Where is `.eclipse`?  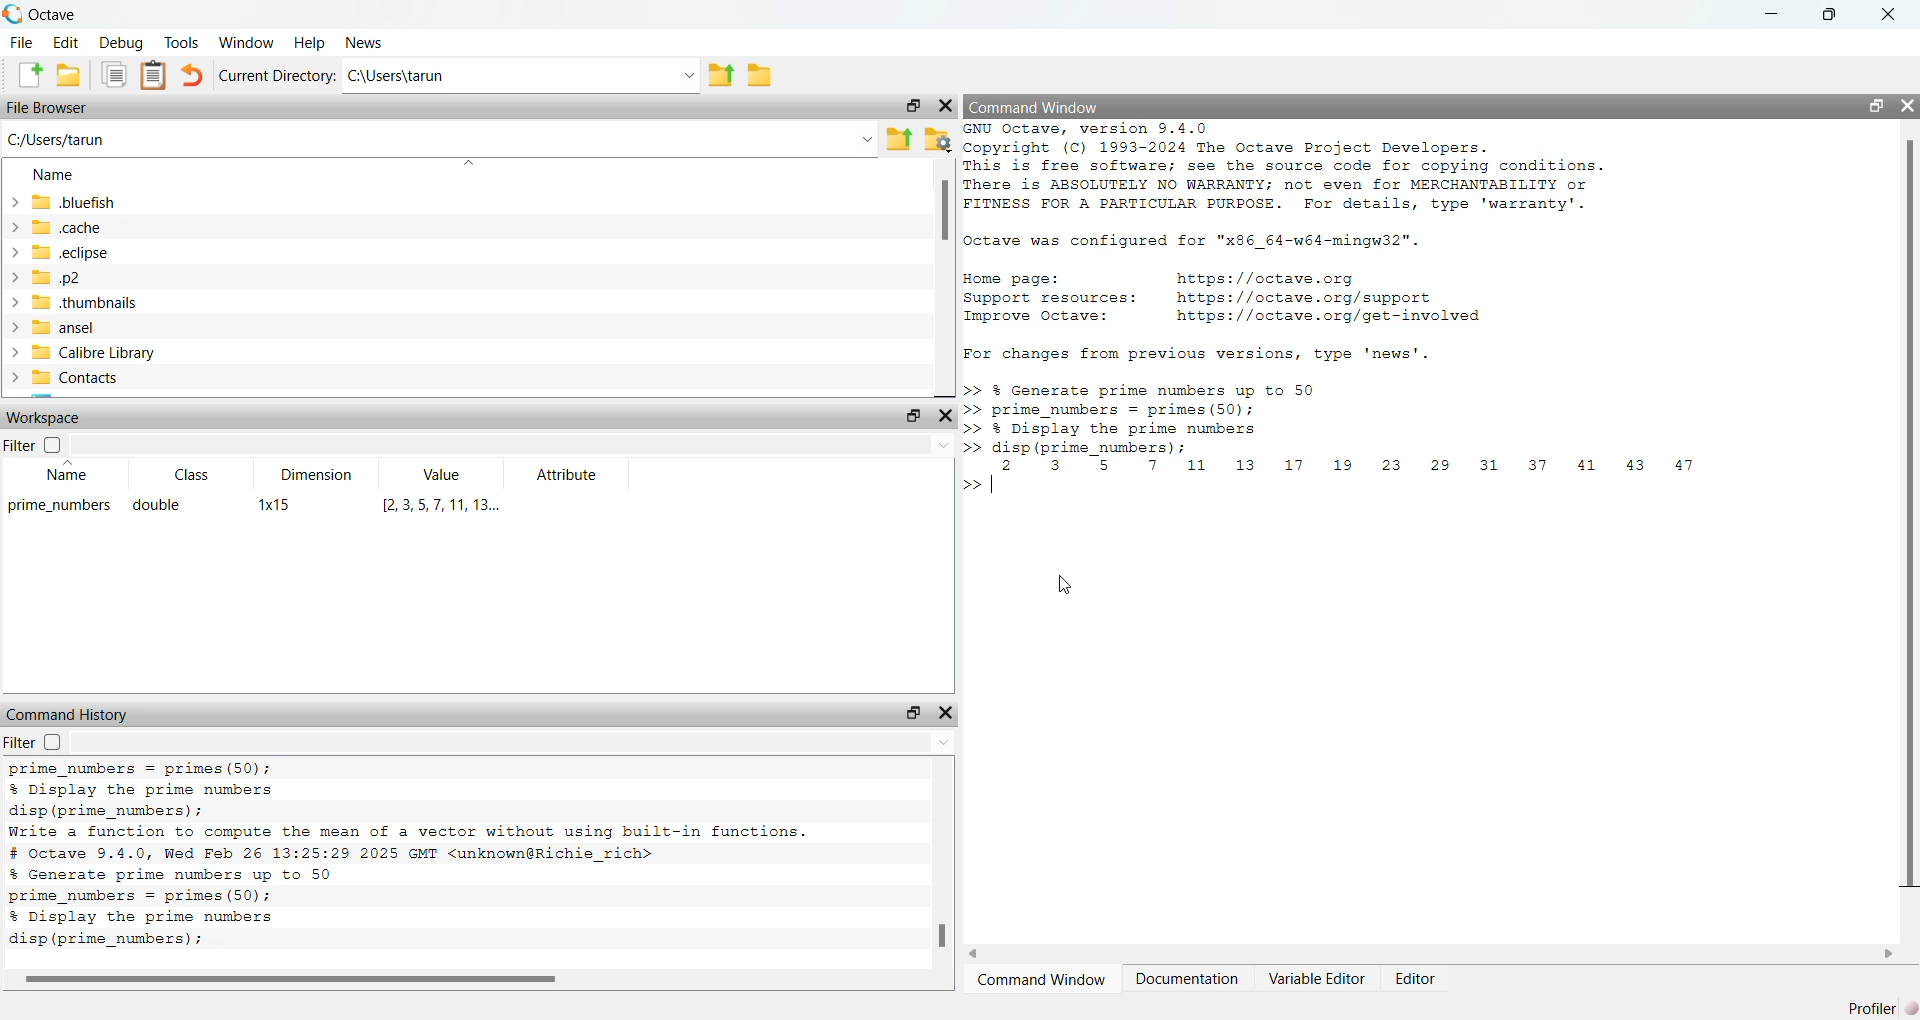 .eclipse is located at coordinates (70, 254).